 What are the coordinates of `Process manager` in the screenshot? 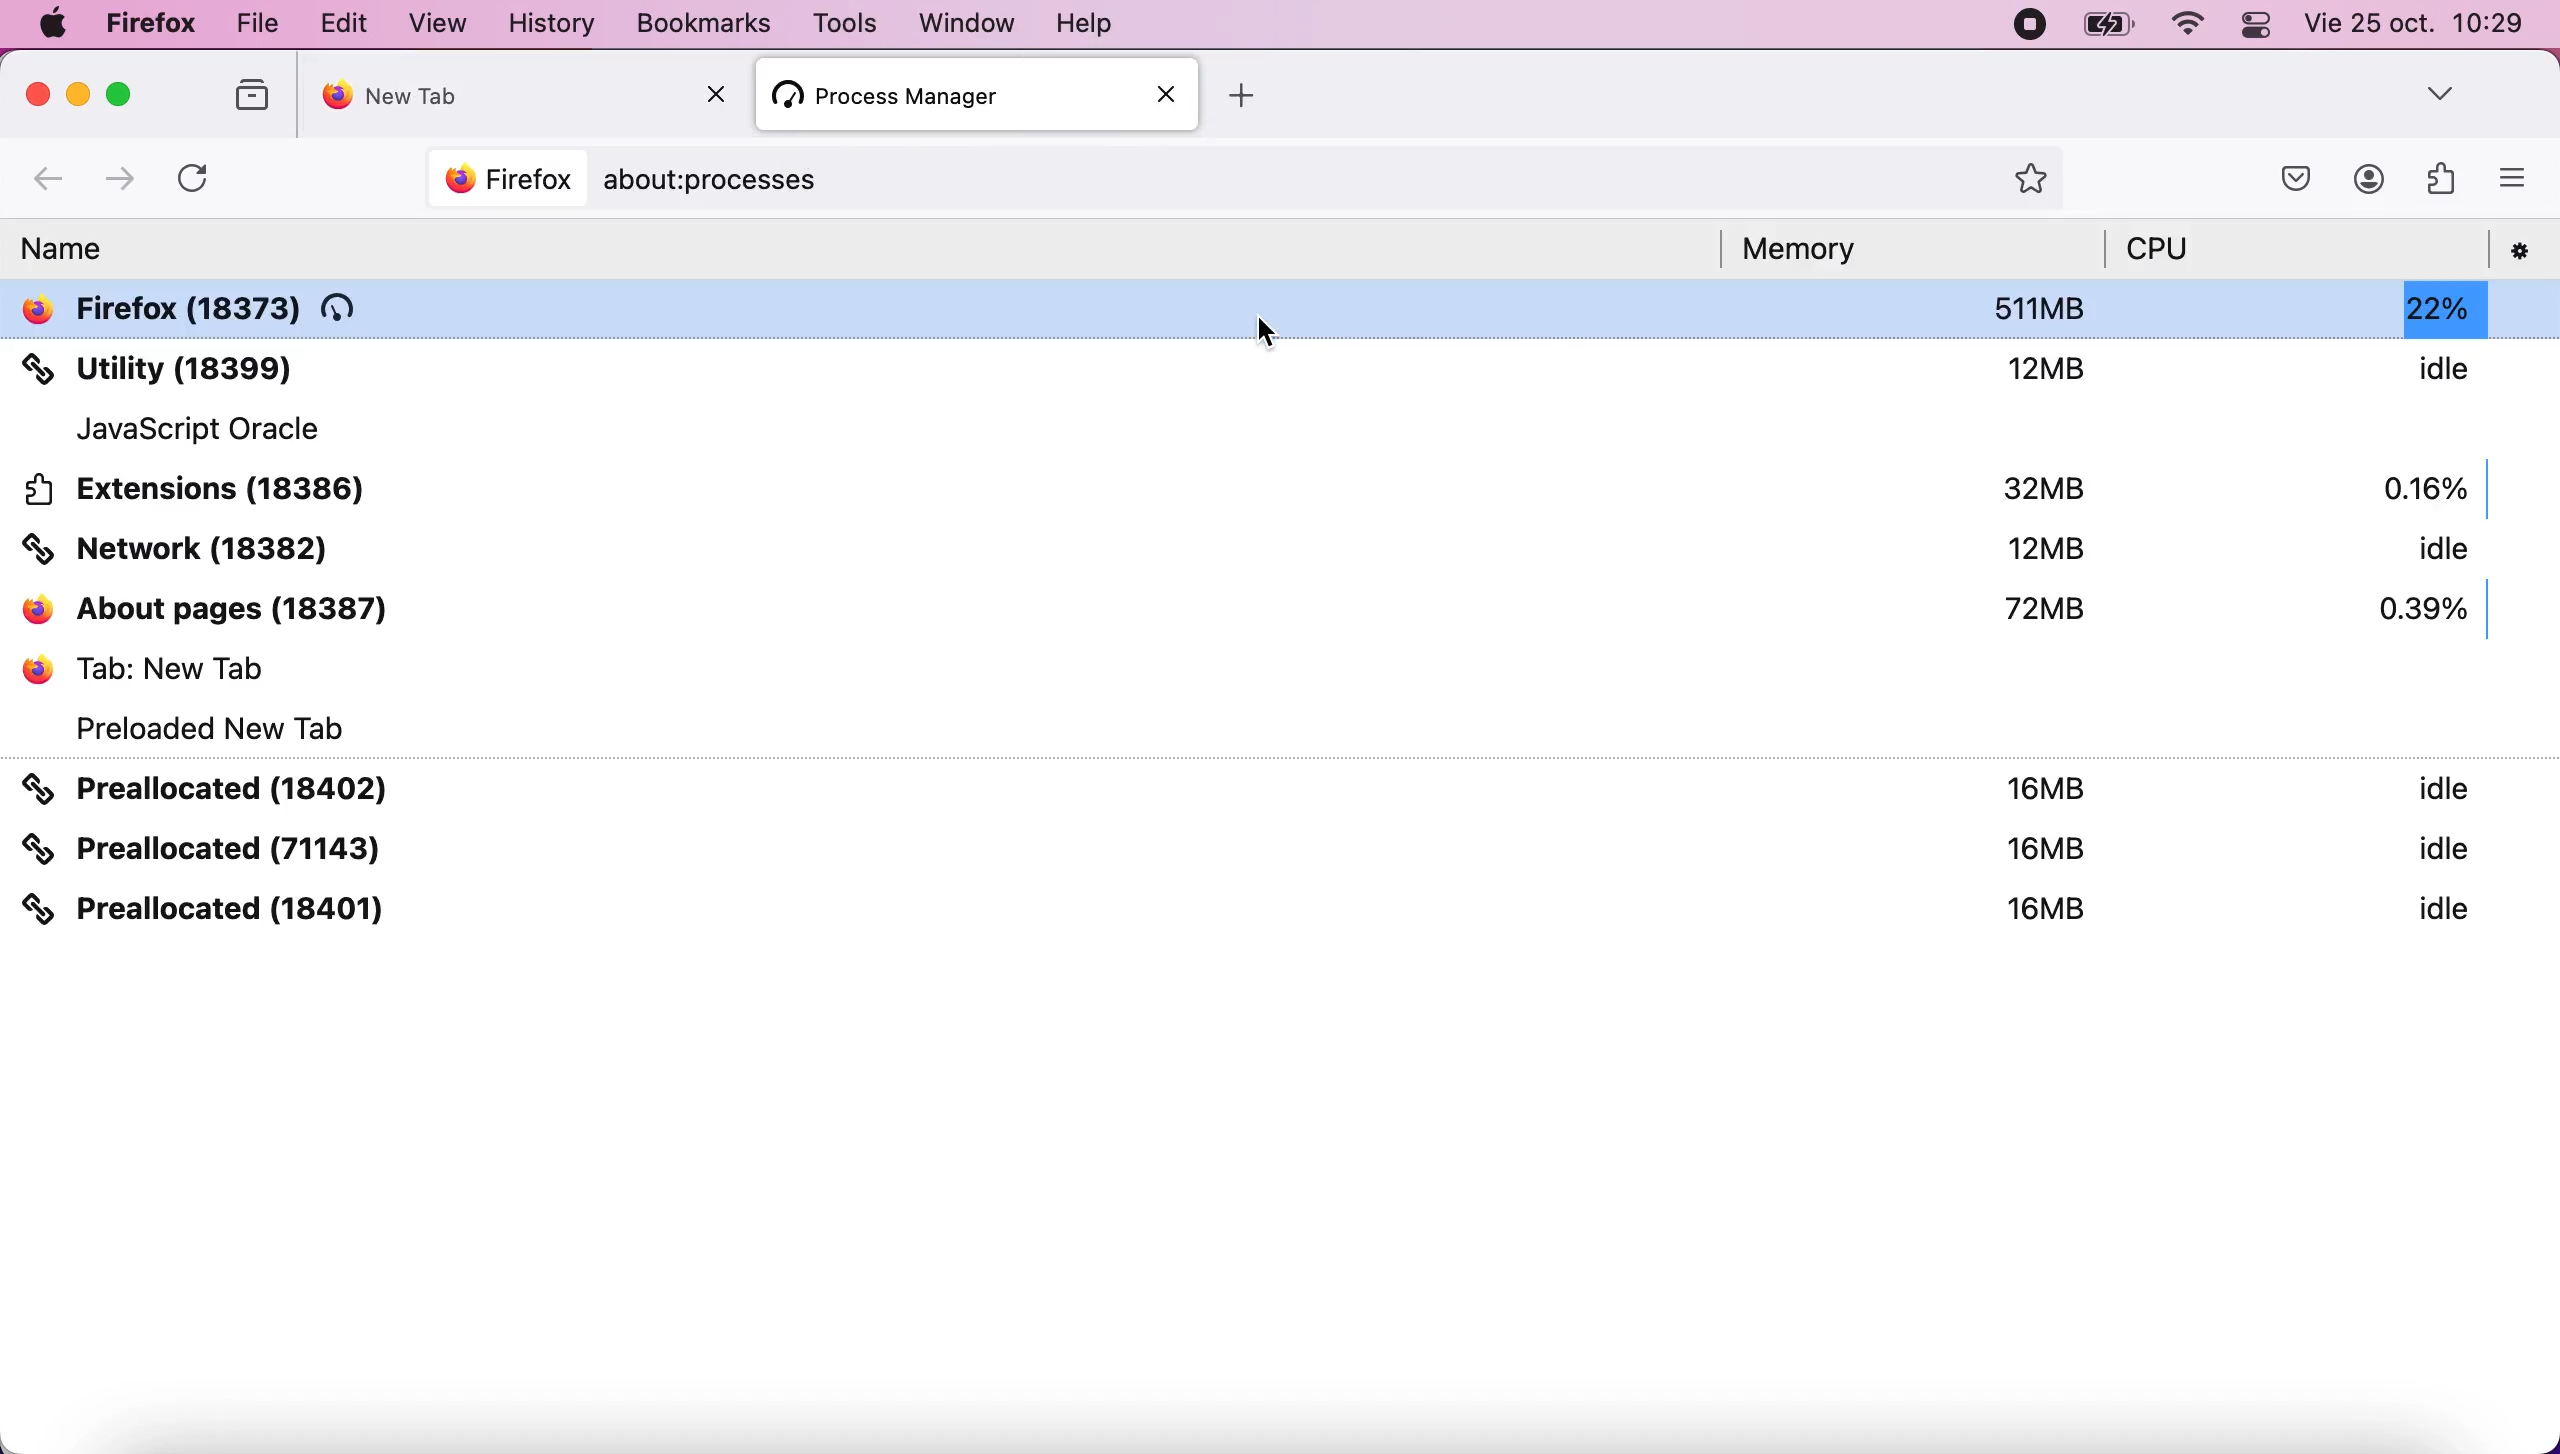 It's located at (977, 95).